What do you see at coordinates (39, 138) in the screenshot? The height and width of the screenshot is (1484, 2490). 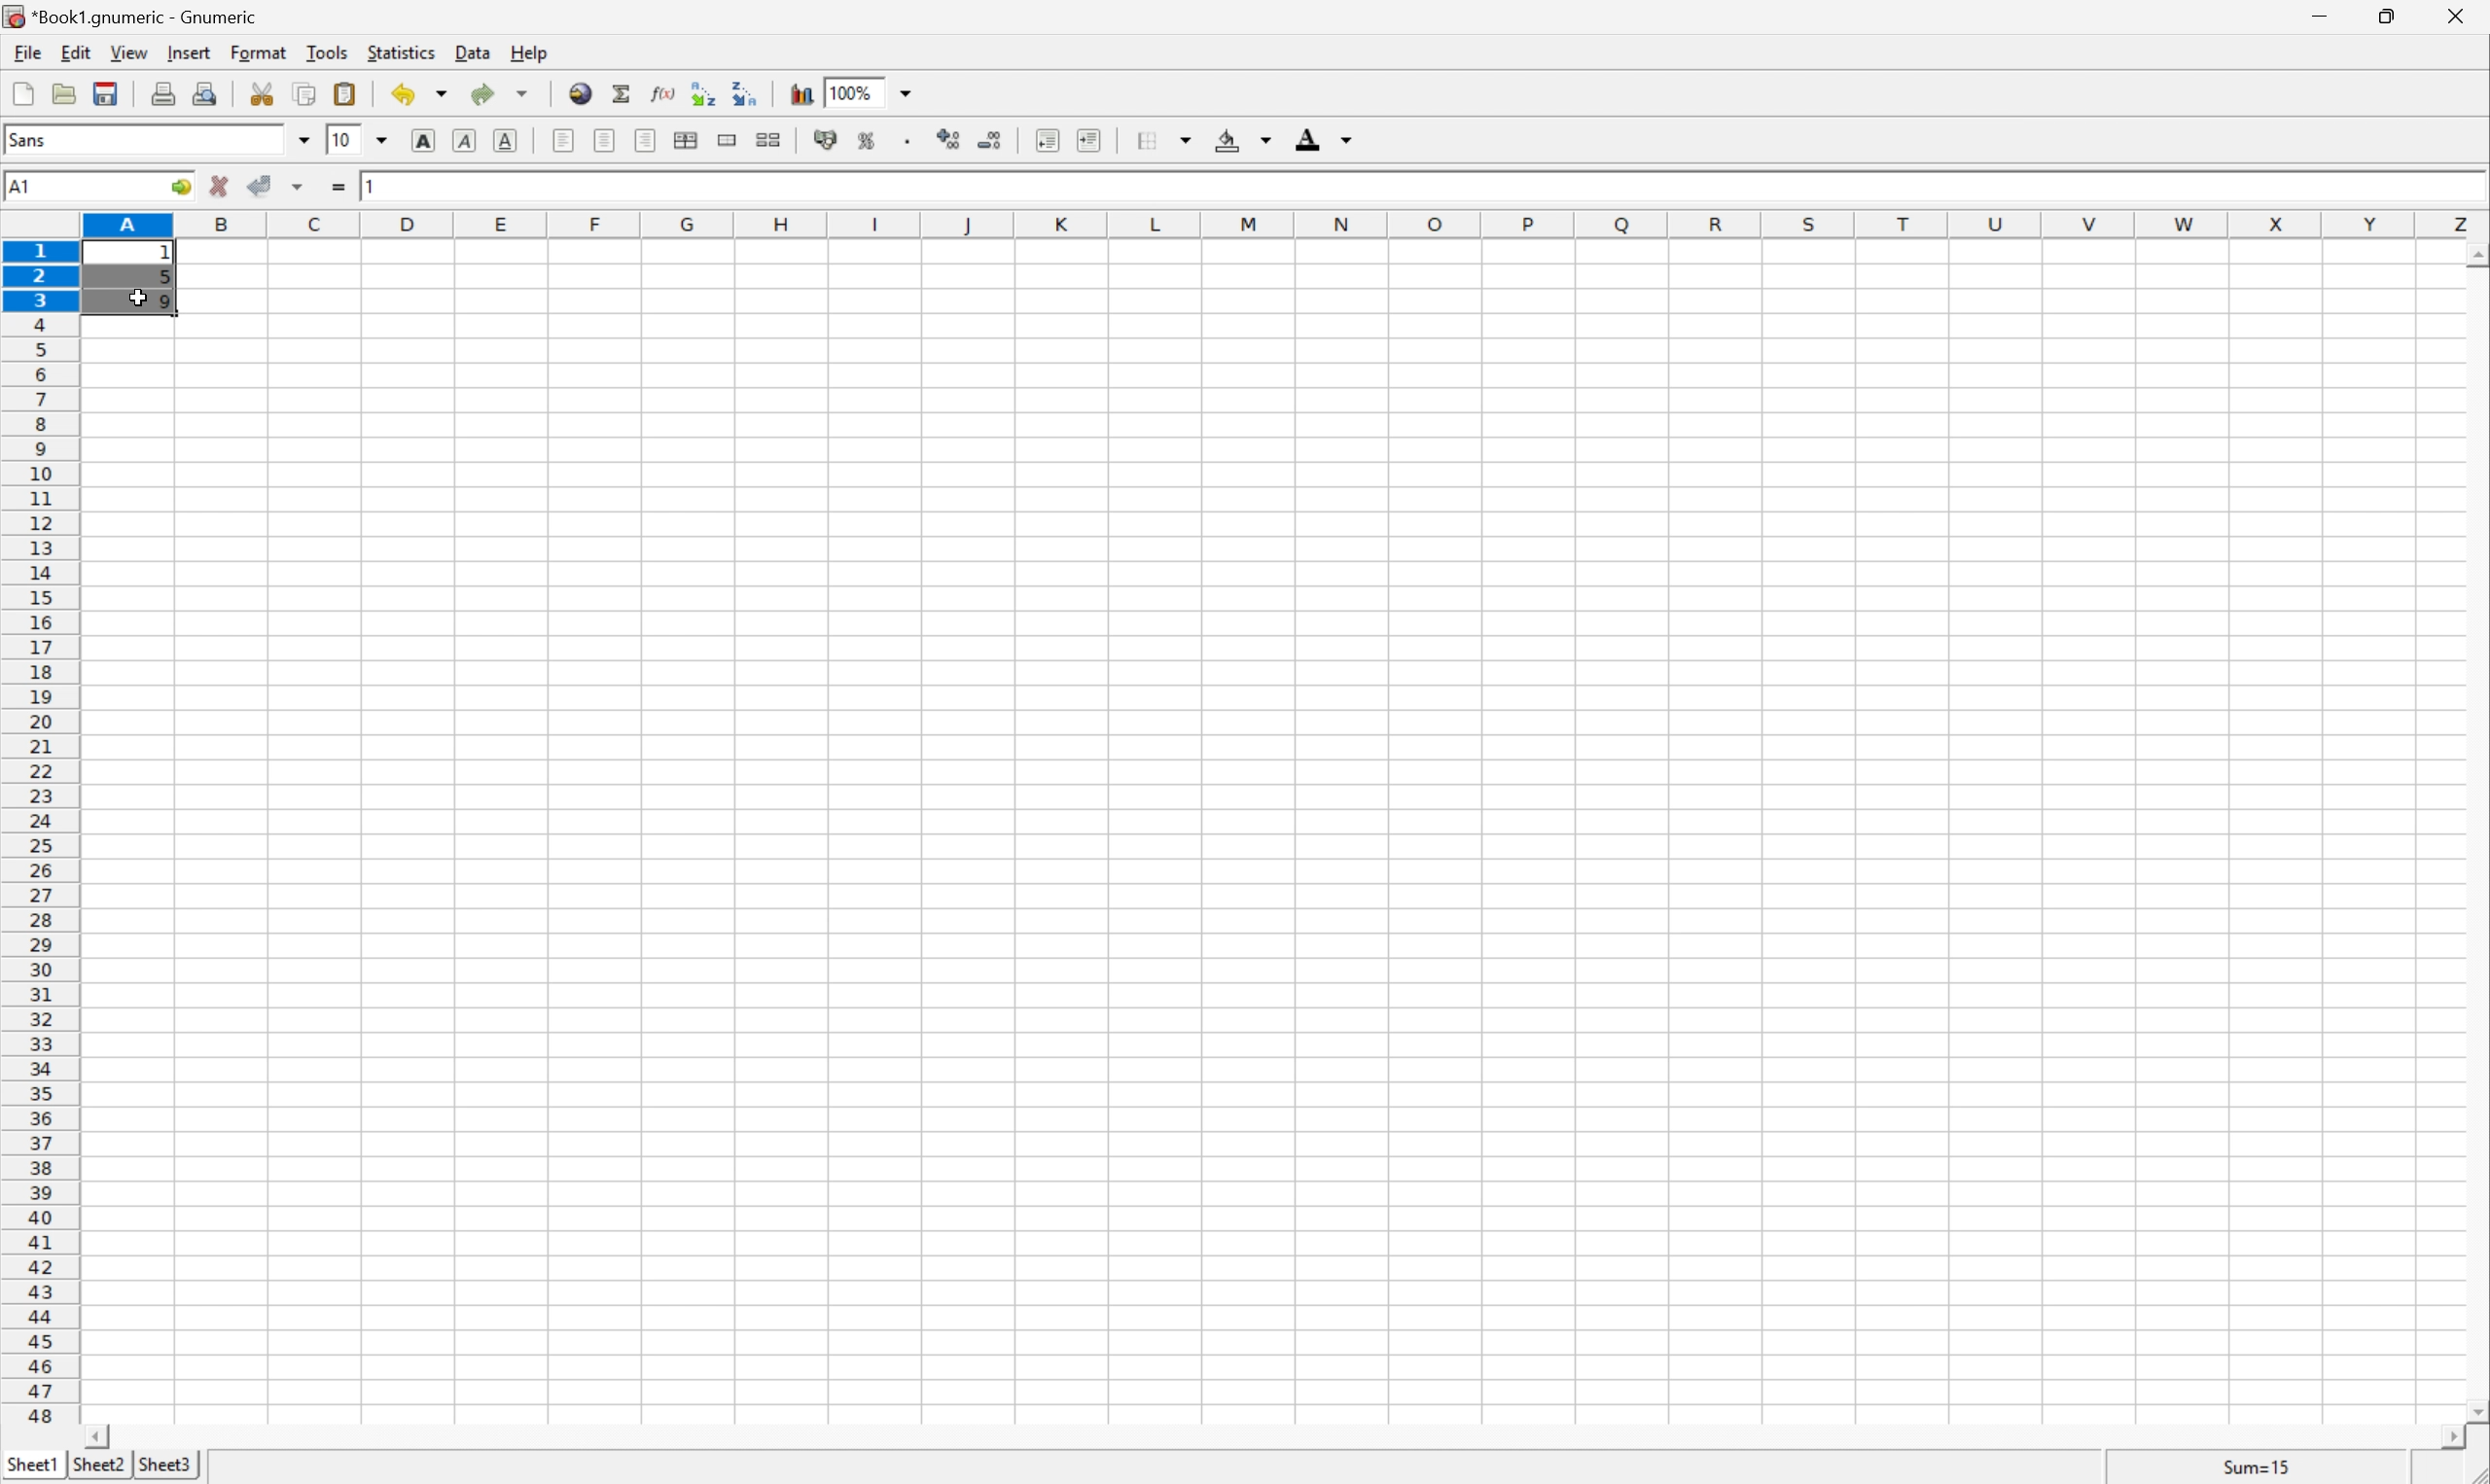 I see `font` at bounding box center [39, 138].